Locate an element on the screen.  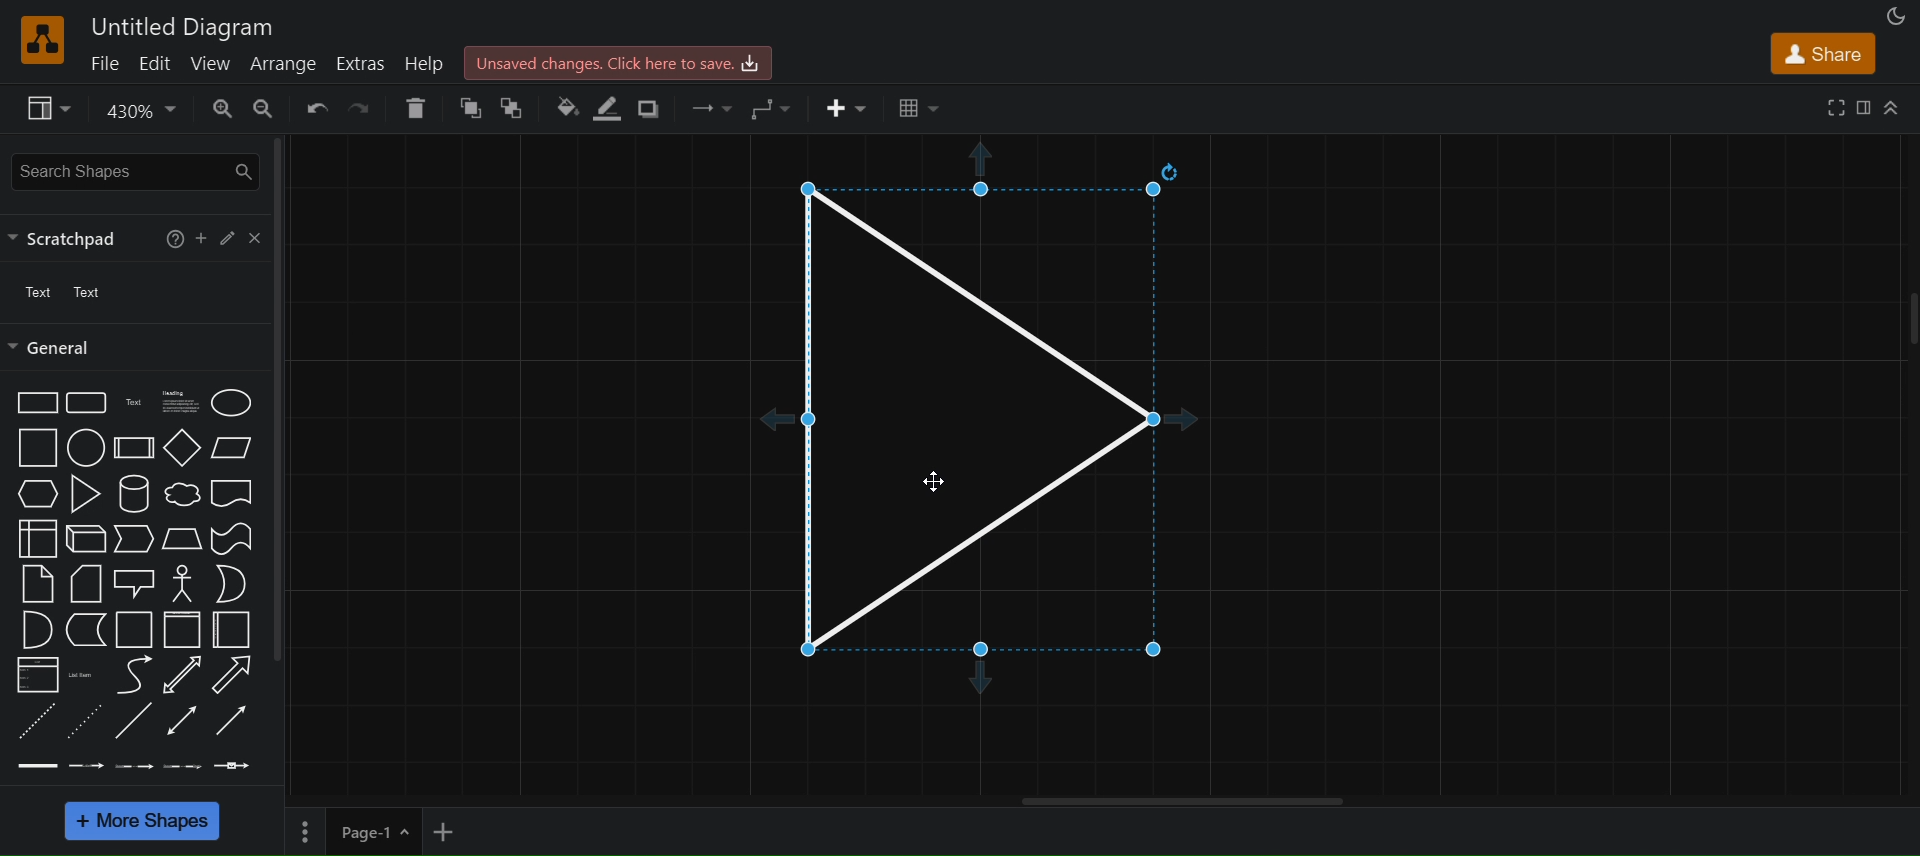
zoom in is located at coordinates (222, 109).